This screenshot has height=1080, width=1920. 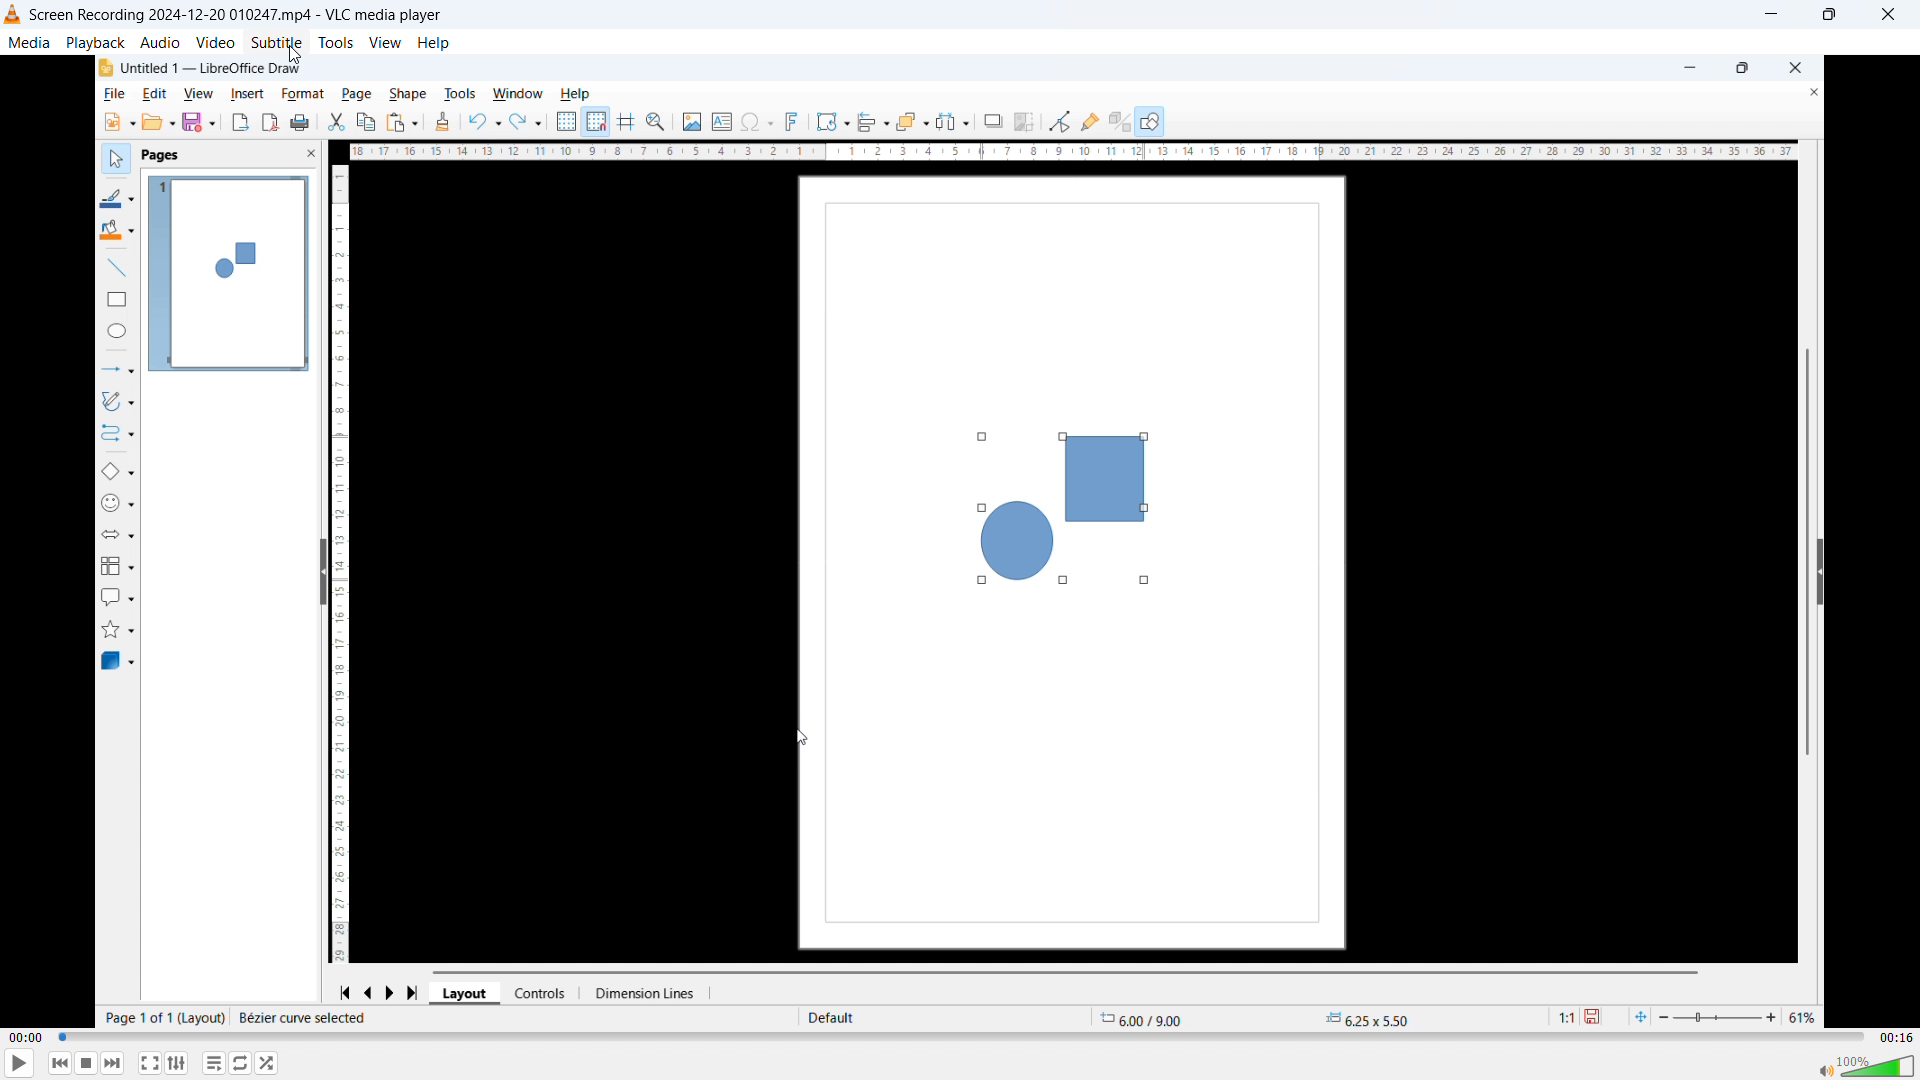 I want to click on previous page, so click(x=370, y=990).